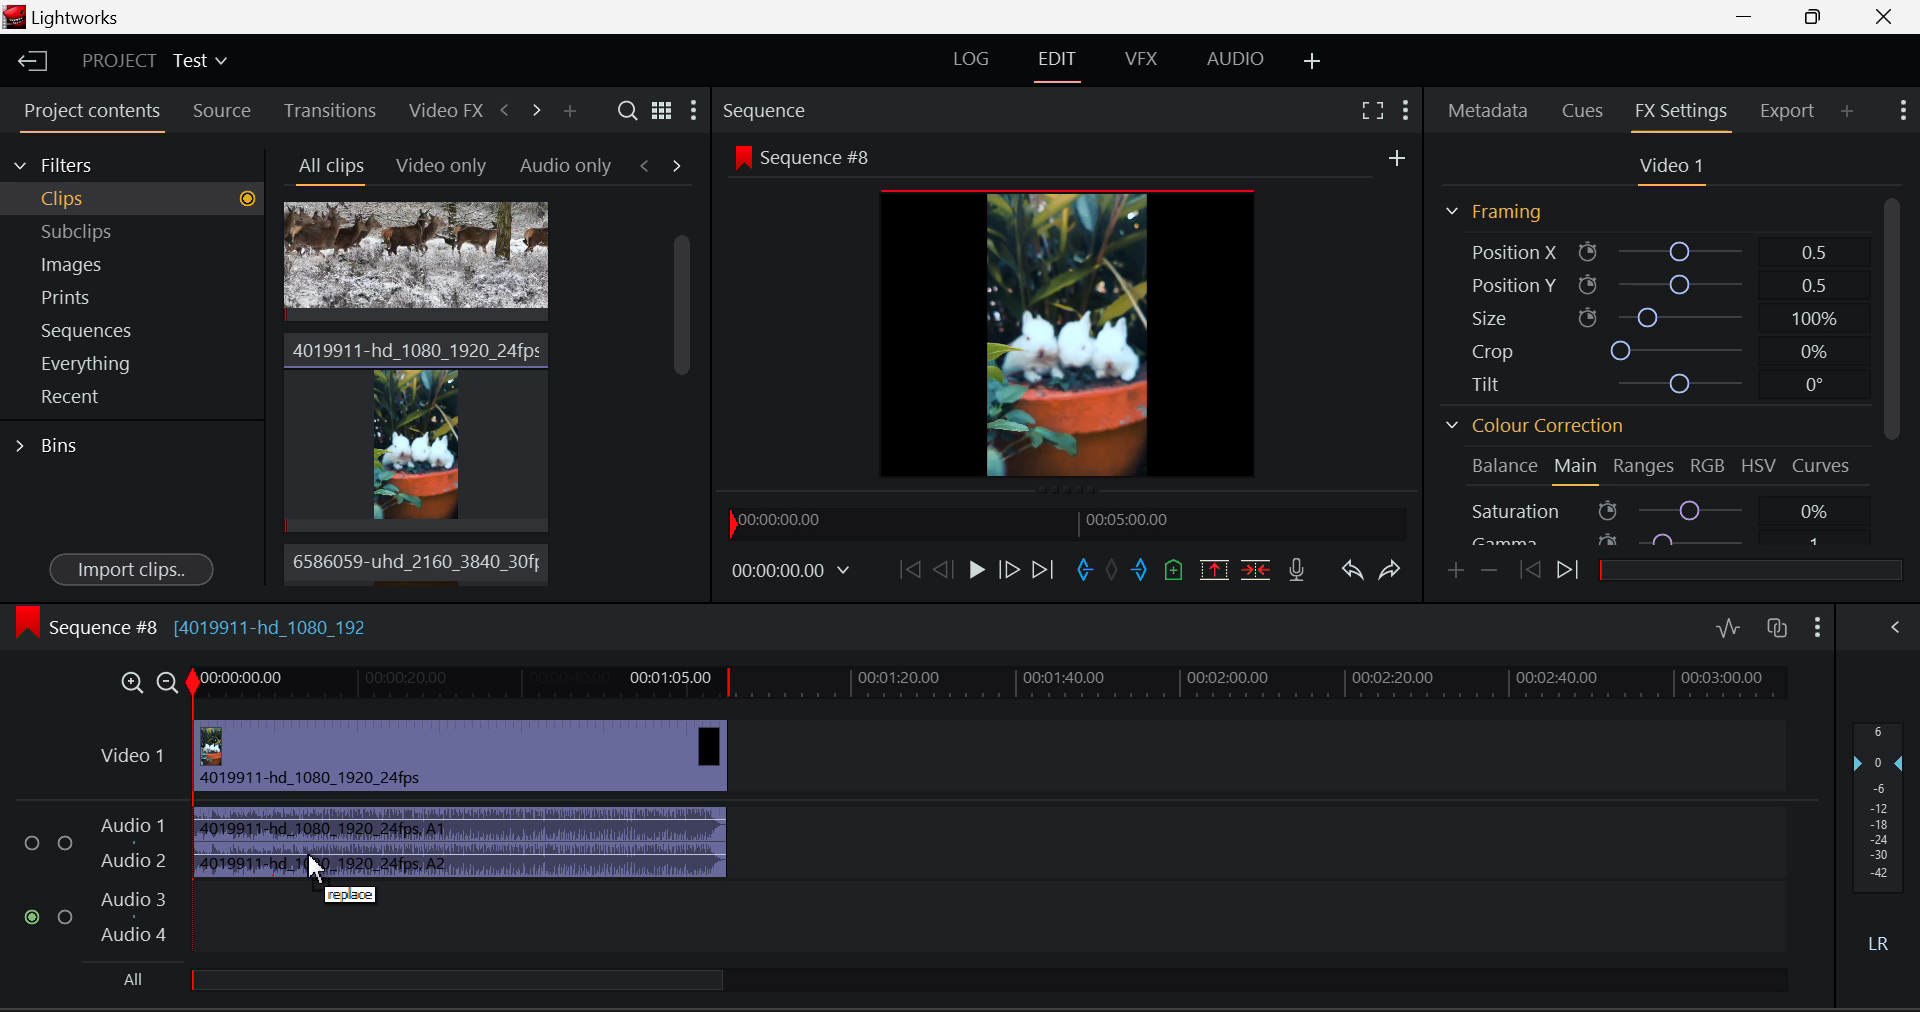 The image size is (1920, 1012). Describe the element at coordinates (696, 108) in the screenshot. I see `Show Settings` at that location.